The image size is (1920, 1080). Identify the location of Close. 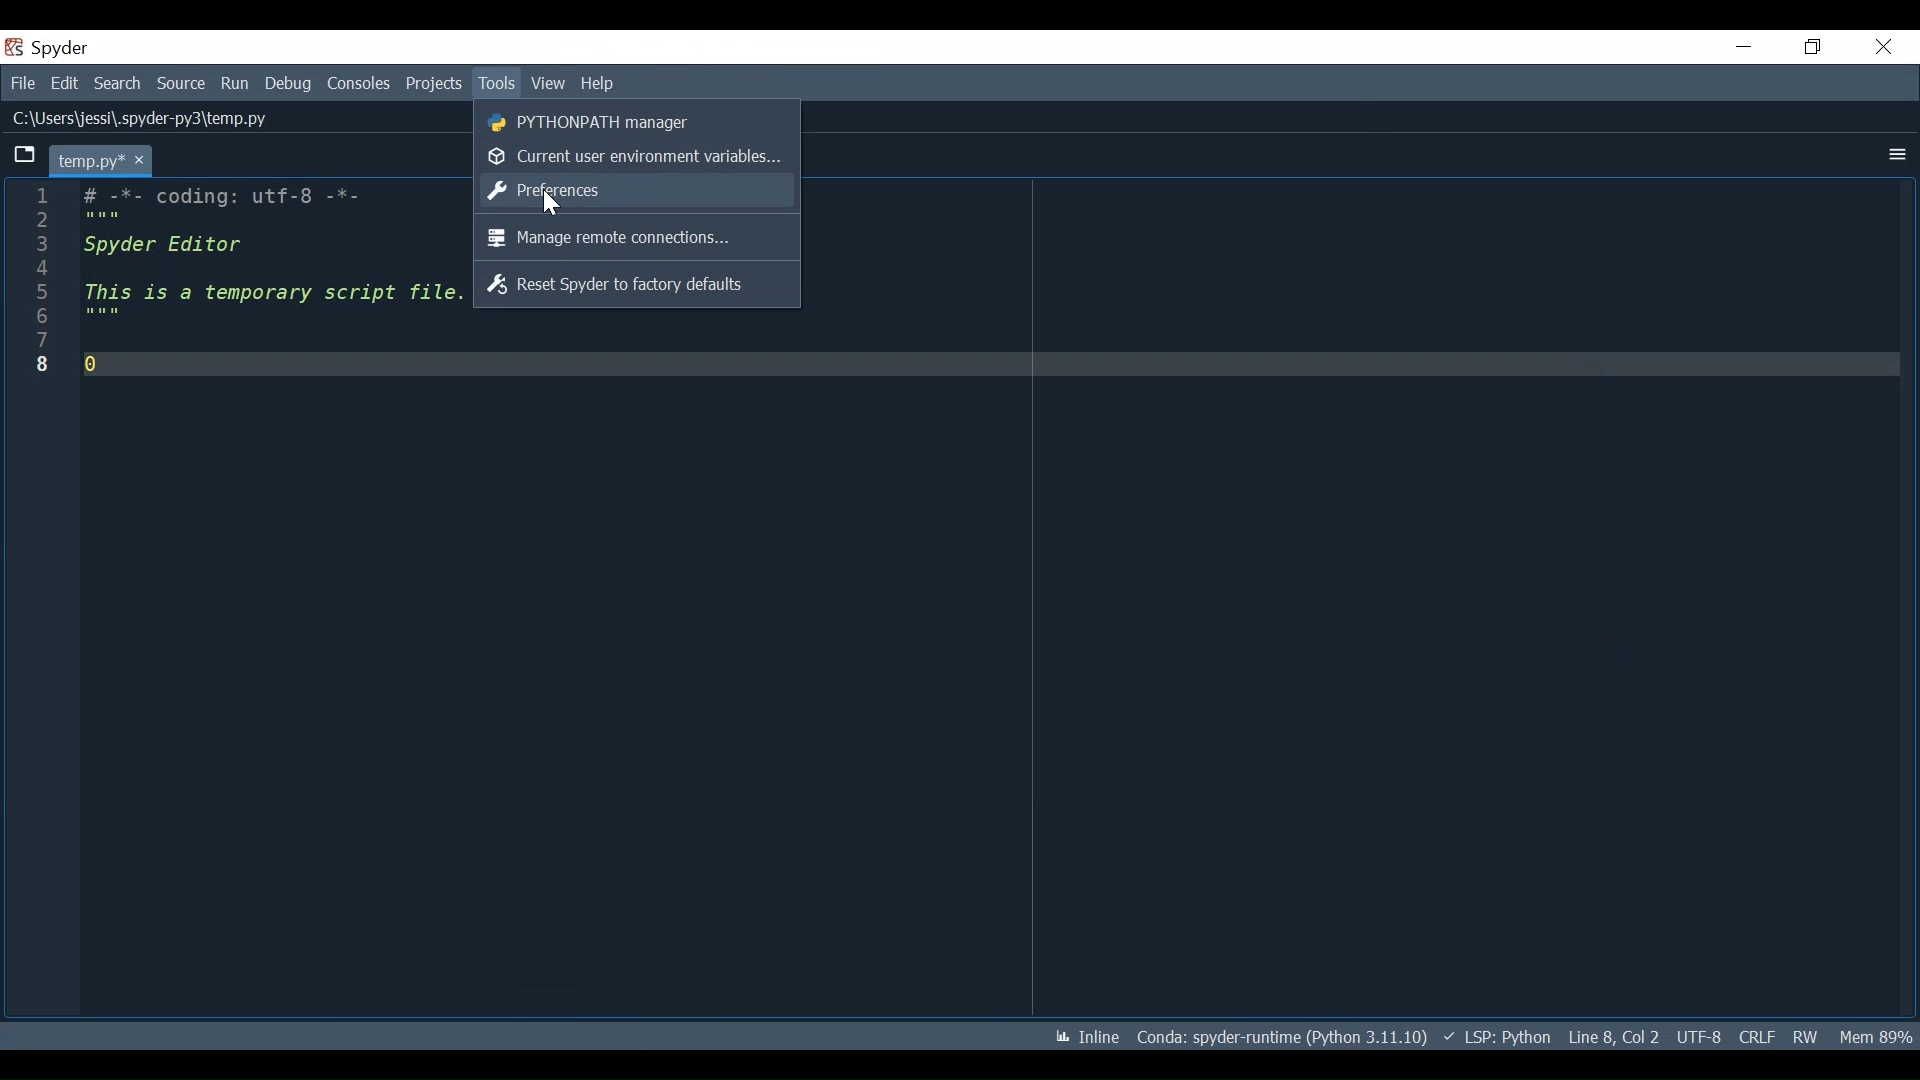
(1882, 47).